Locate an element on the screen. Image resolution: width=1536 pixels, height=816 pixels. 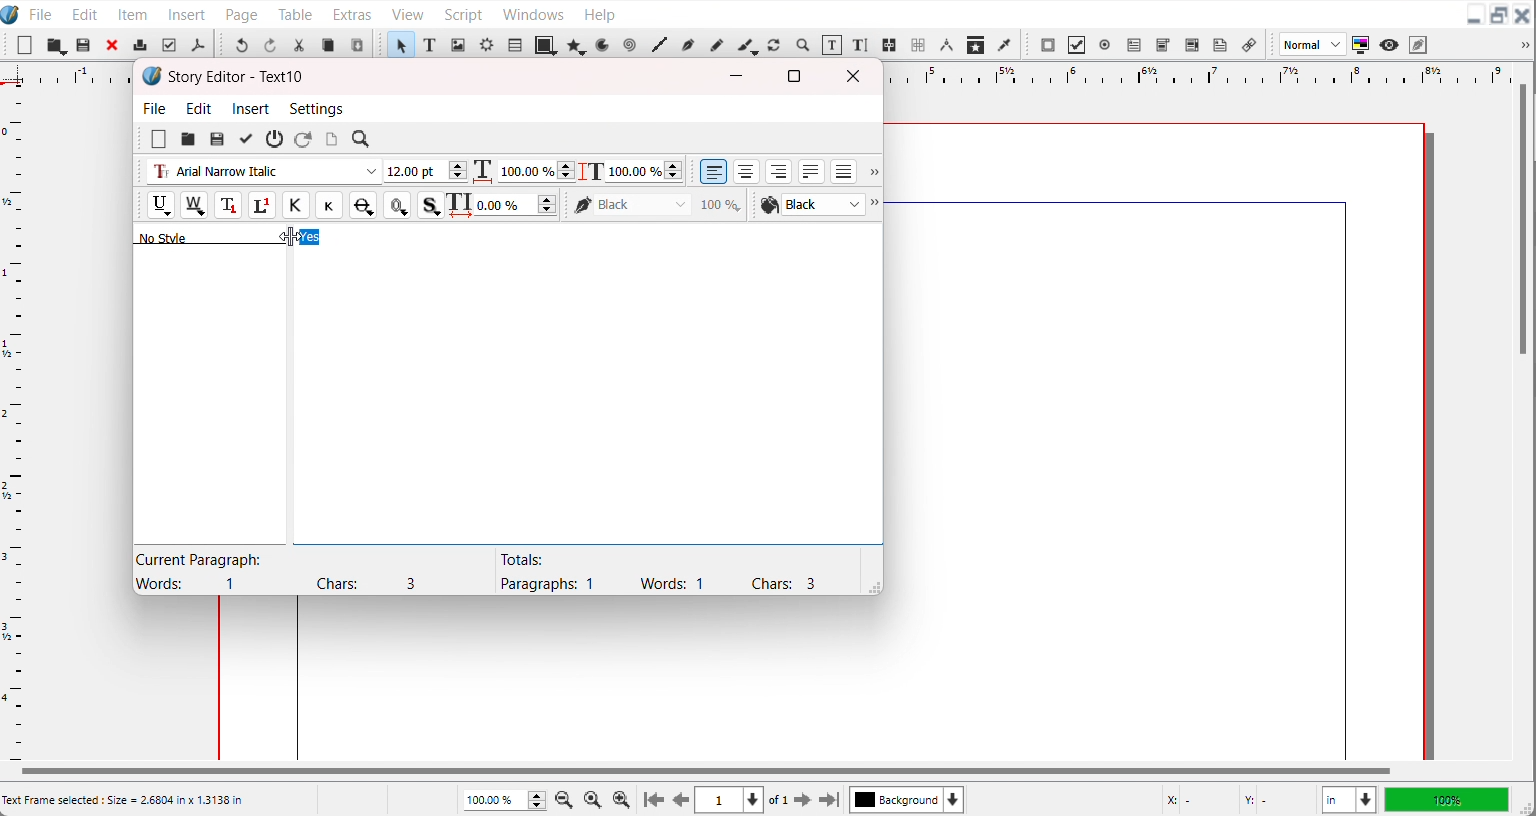
PDF Check Button is located at coordinates (1076, 45).